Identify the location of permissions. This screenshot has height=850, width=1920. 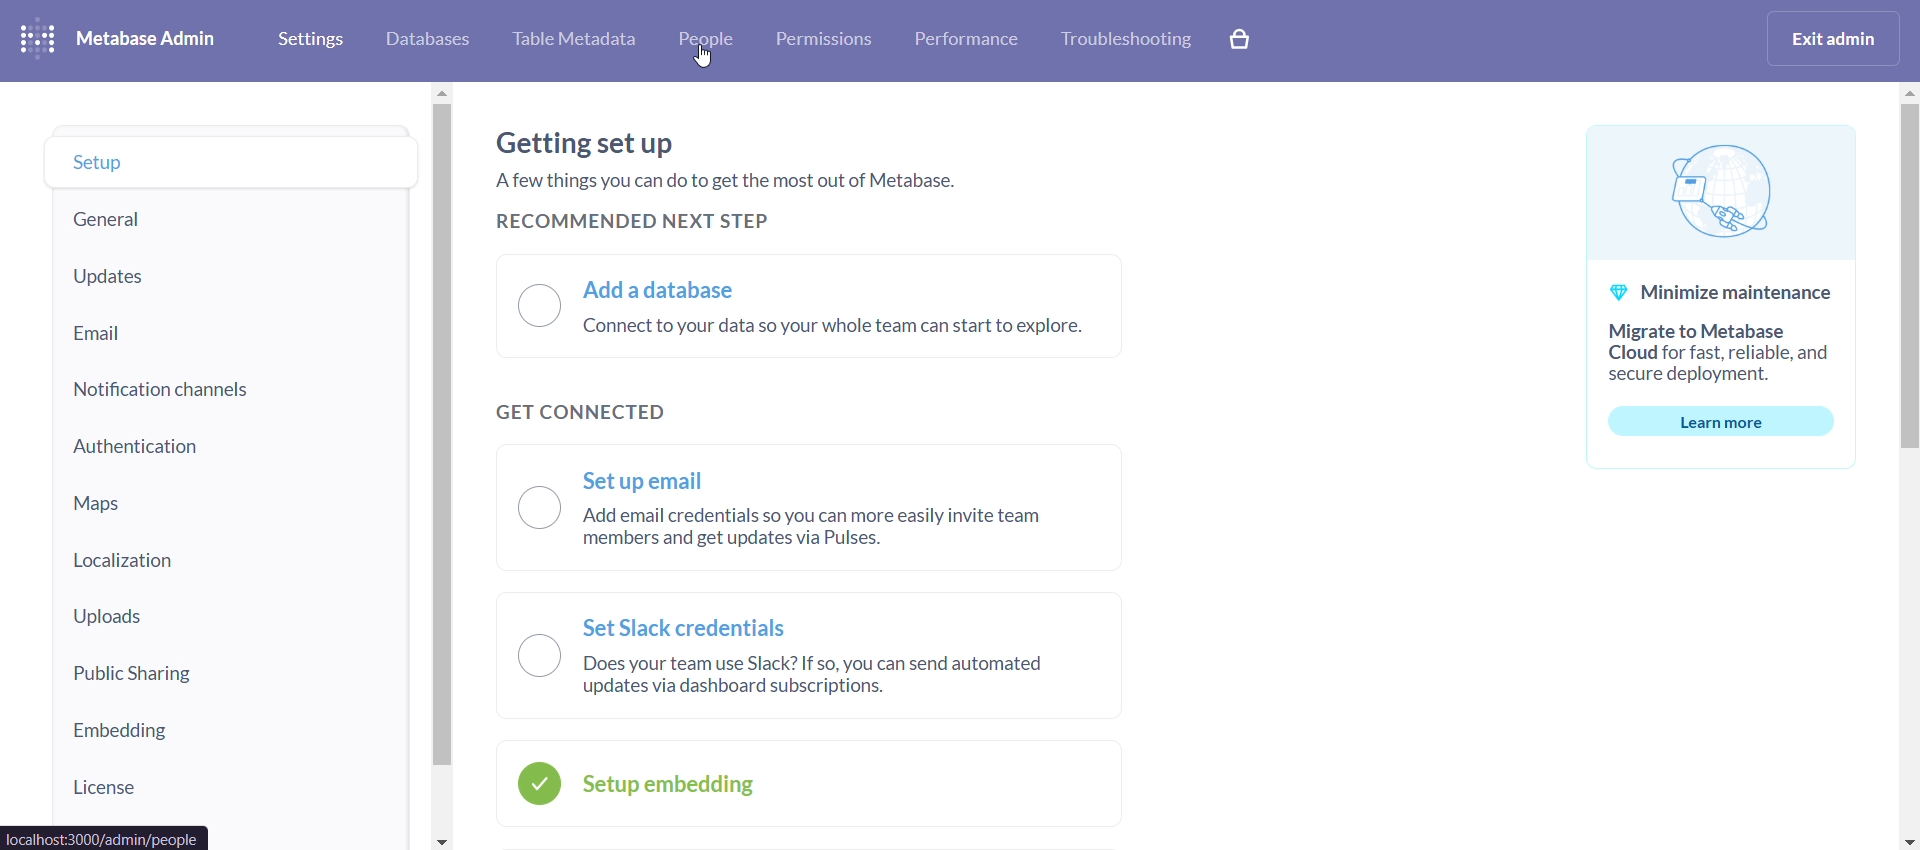
(824, 40).